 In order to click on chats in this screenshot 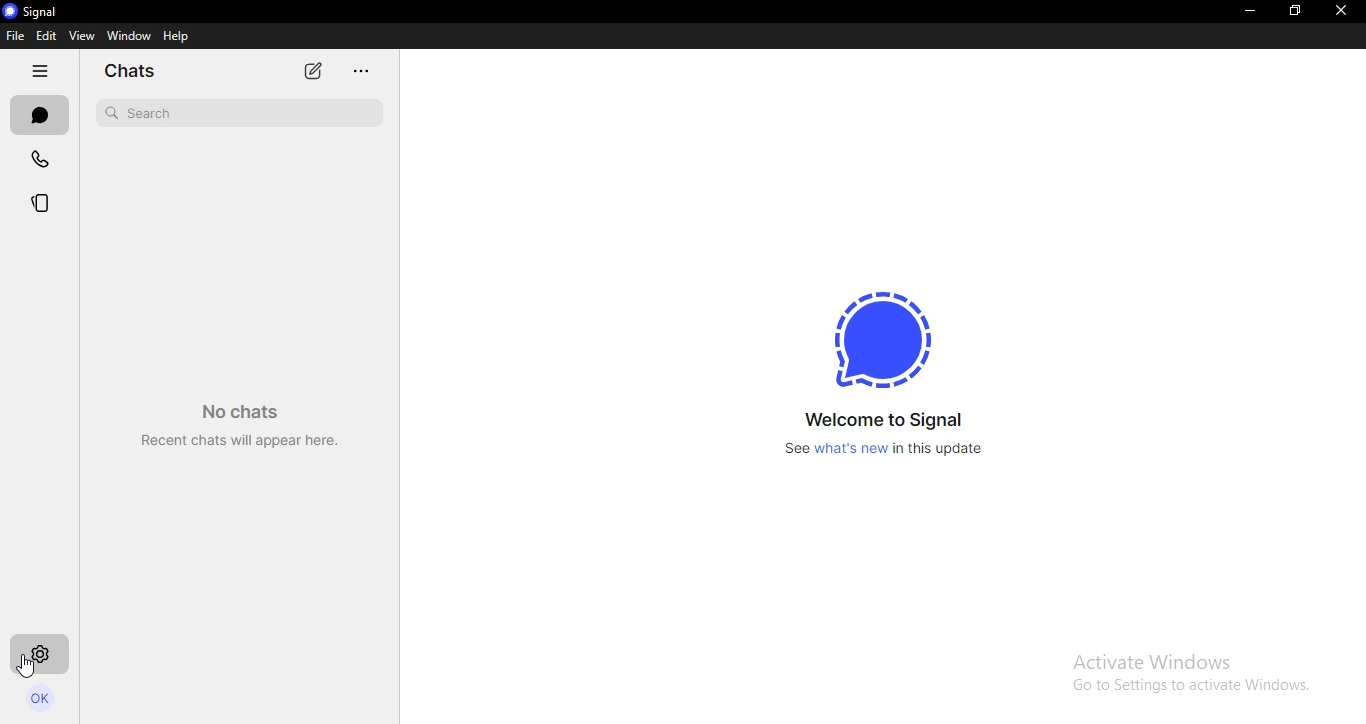, I will do `click(38, 116)`.